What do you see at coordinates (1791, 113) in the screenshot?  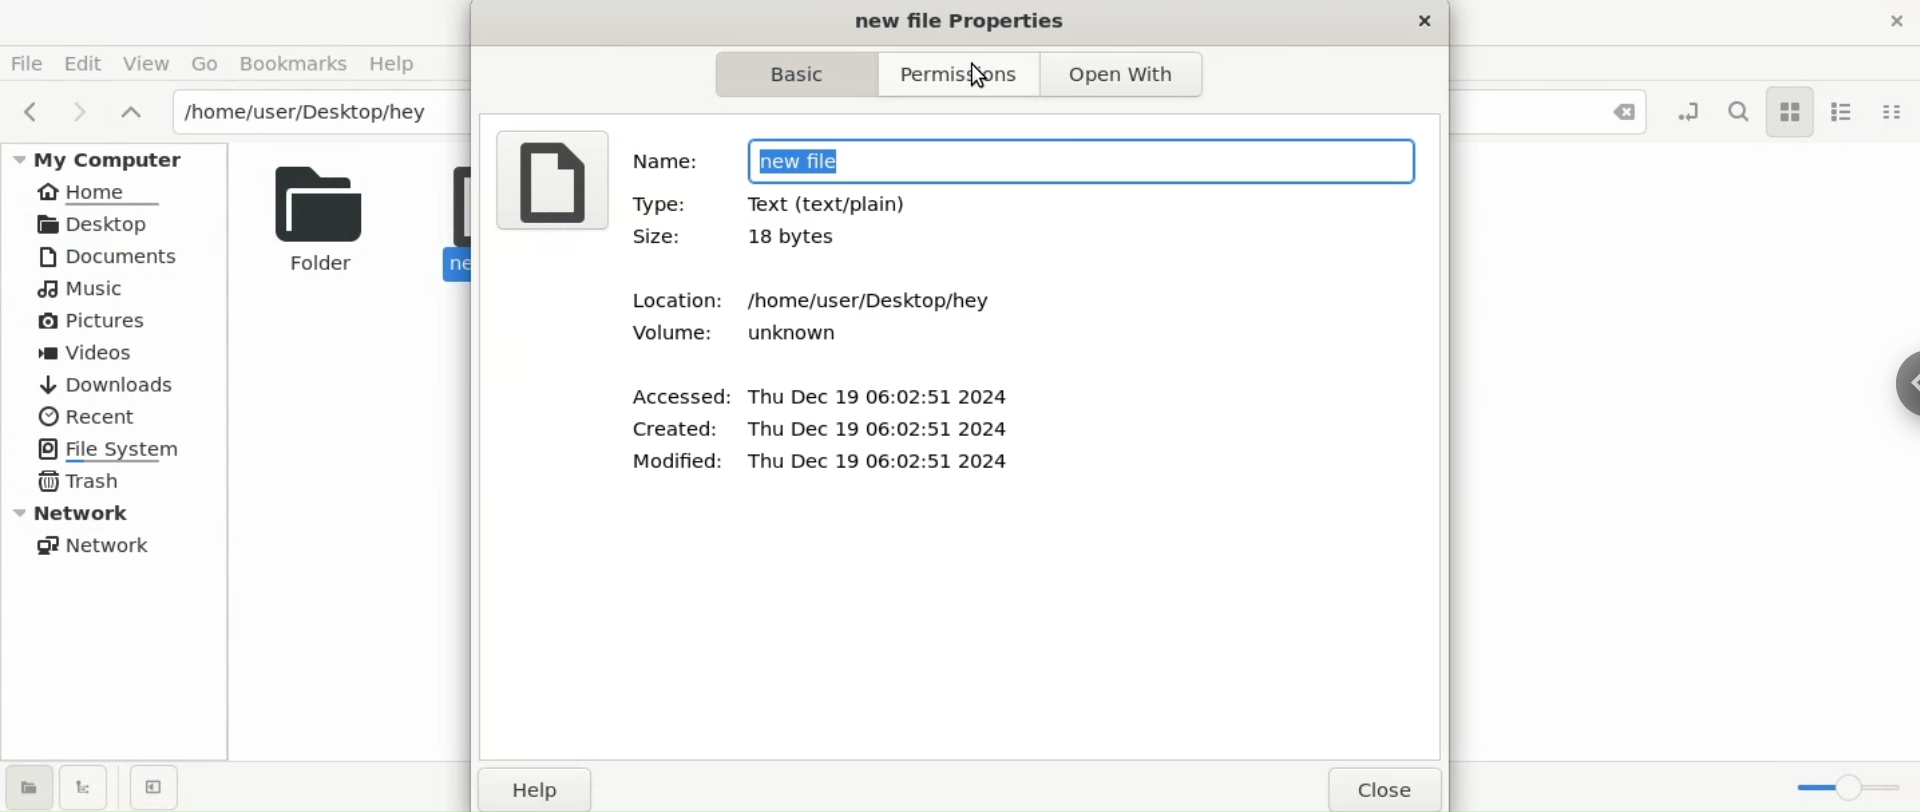 I see `icon view` at bounding box center [1791, 113].